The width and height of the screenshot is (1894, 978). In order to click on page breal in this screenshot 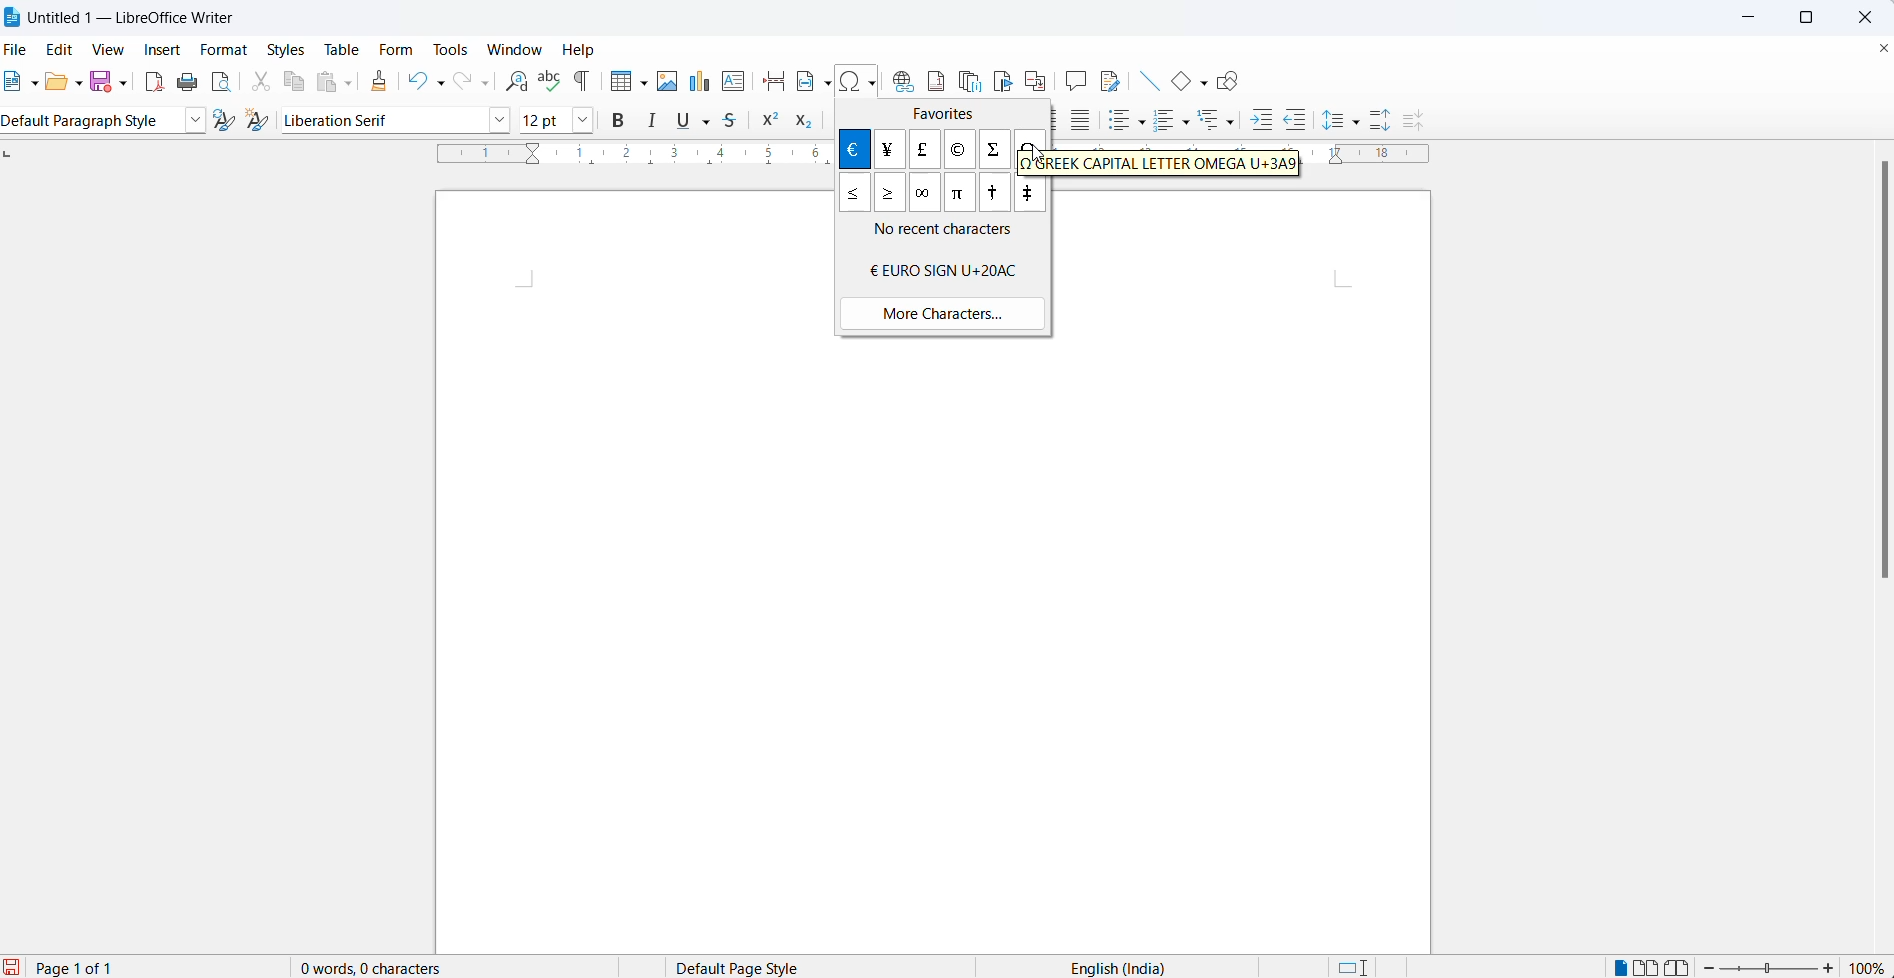, I will do `click(769, 80)`.